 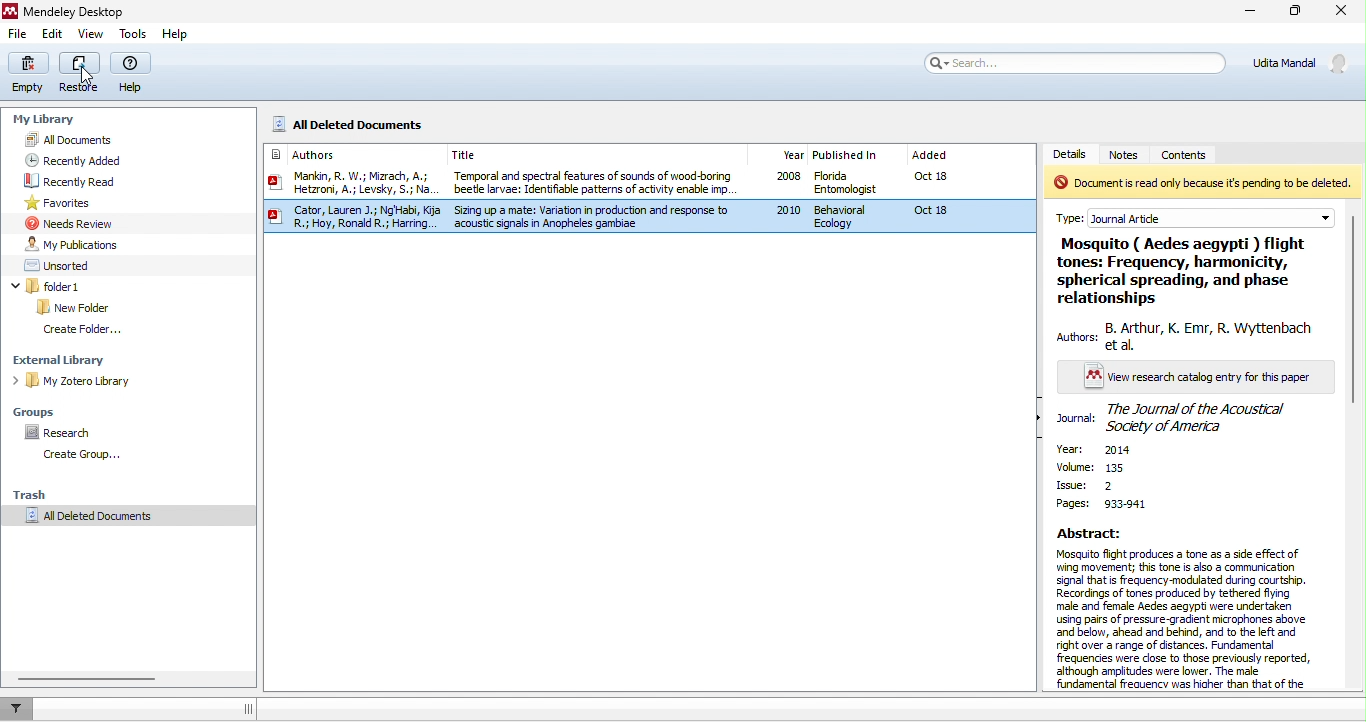 What do you see at coordinates (1202, 183) in the screenshot?
I see `document is read only` at bounding box center [1202, 183].